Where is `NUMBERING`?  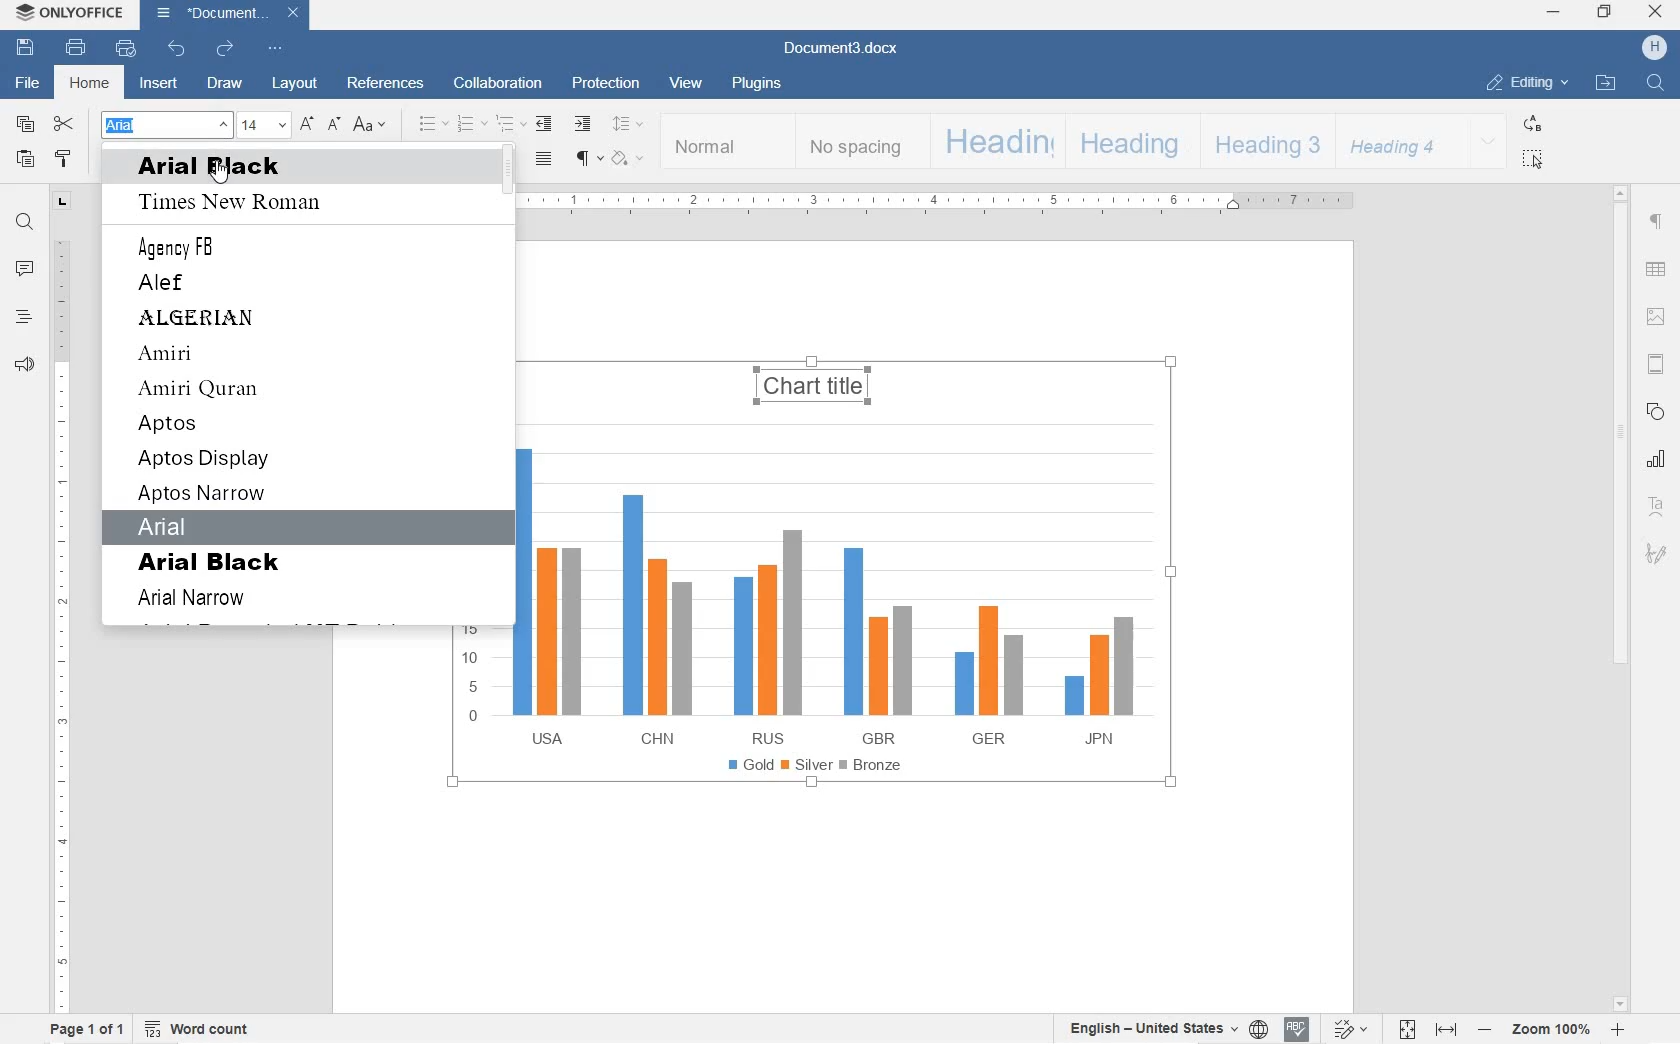 NUMBERING is located at coordinates (472, 125).